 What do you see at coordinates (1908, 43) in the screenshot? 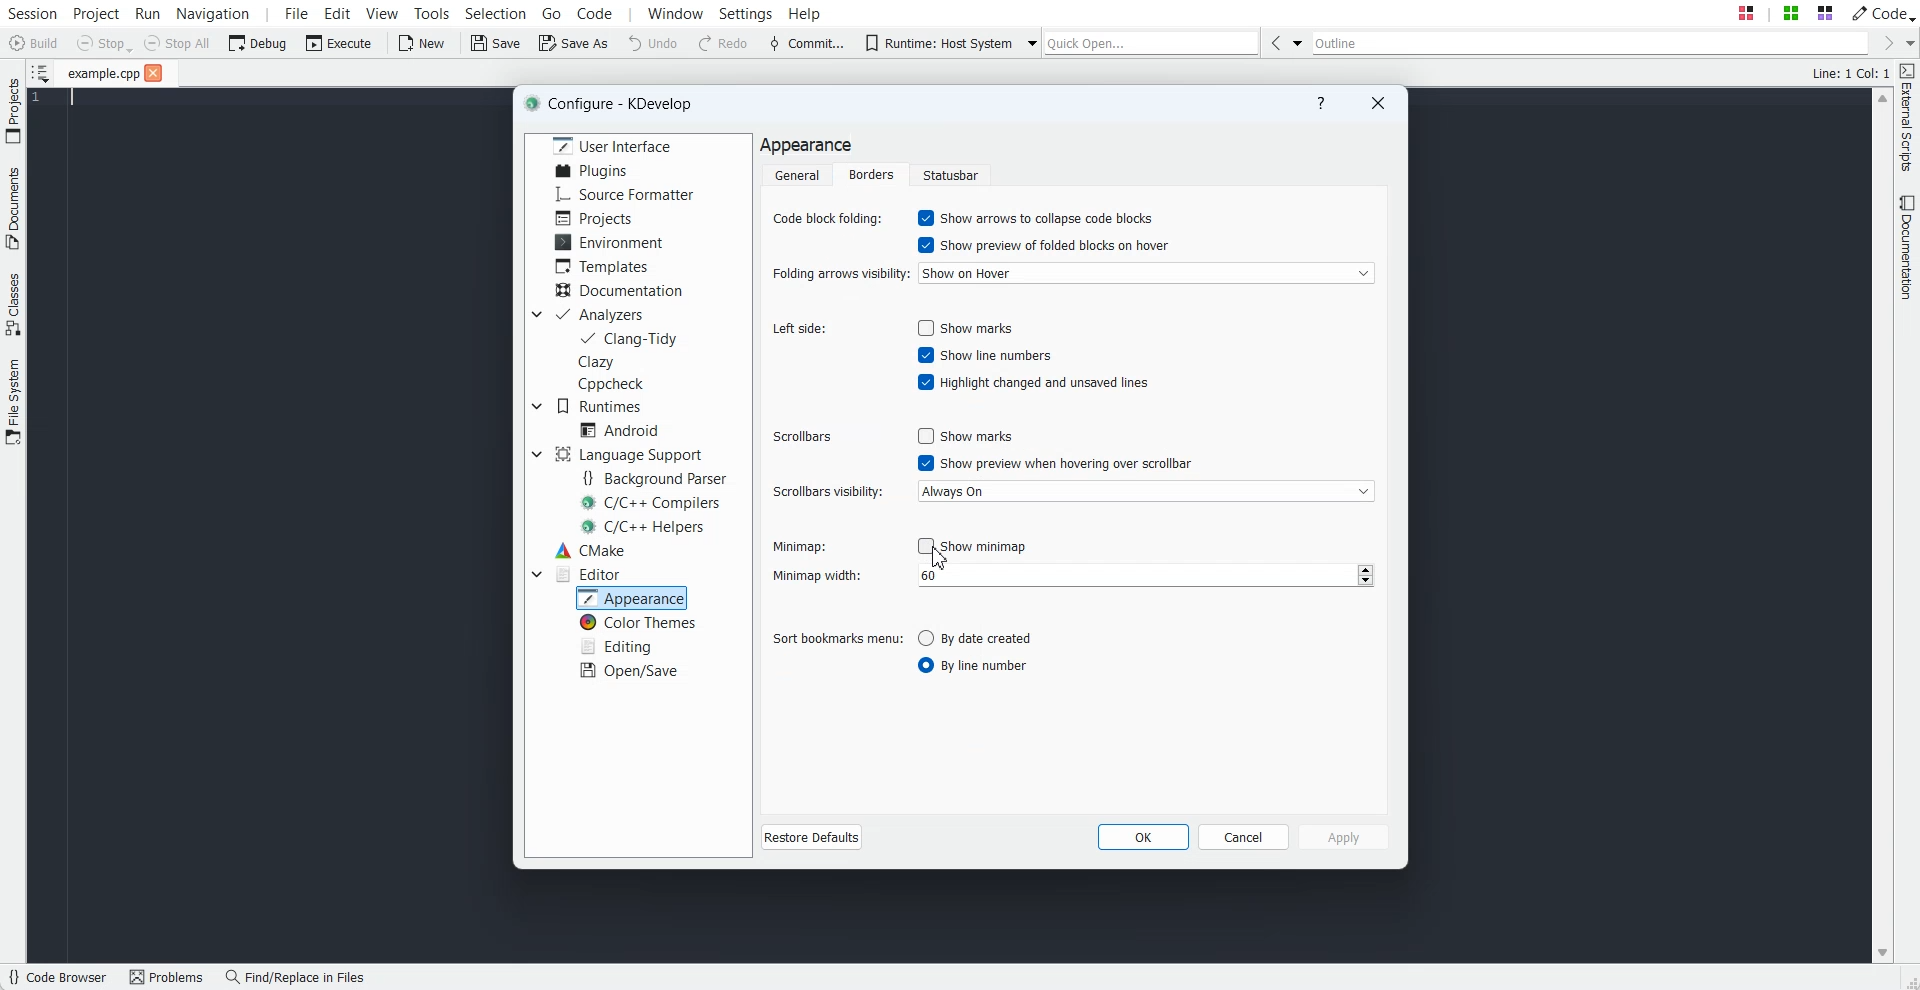
I see `Drop down box` at bounding box center [1908, 43].